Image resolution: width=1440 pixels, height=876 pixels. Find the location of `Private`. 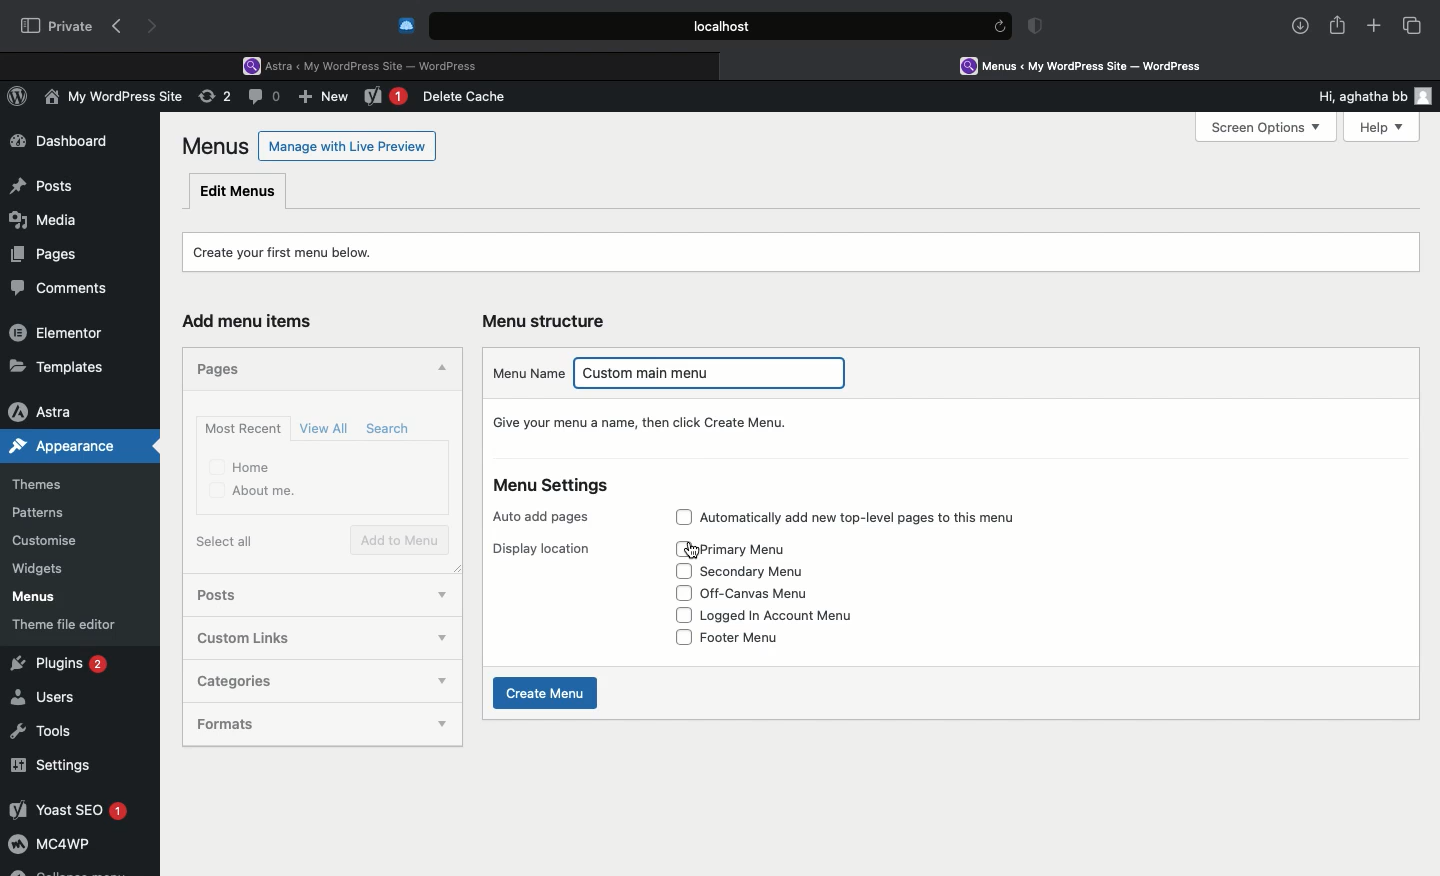

Private is located at coordinates (57, 25).